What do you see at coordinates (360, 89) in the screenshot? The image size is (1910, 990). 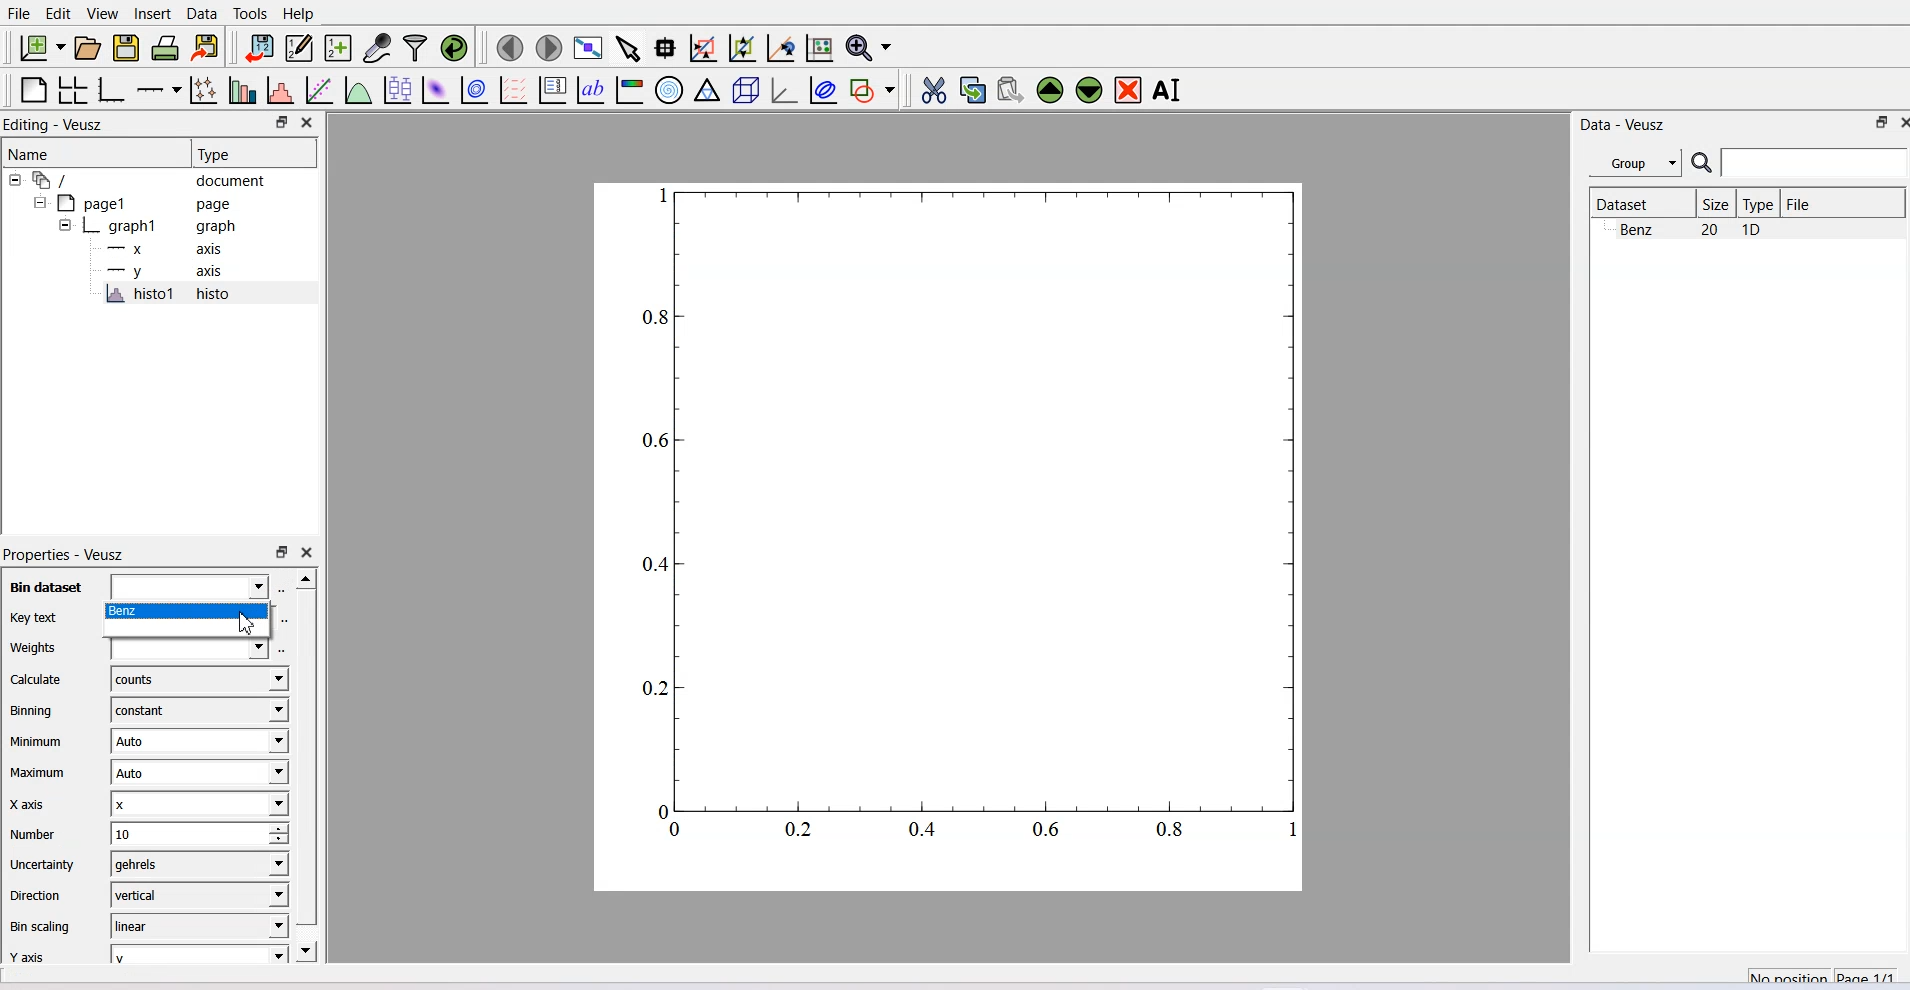 I see `Plot a function` at bounding box center [360, 89].